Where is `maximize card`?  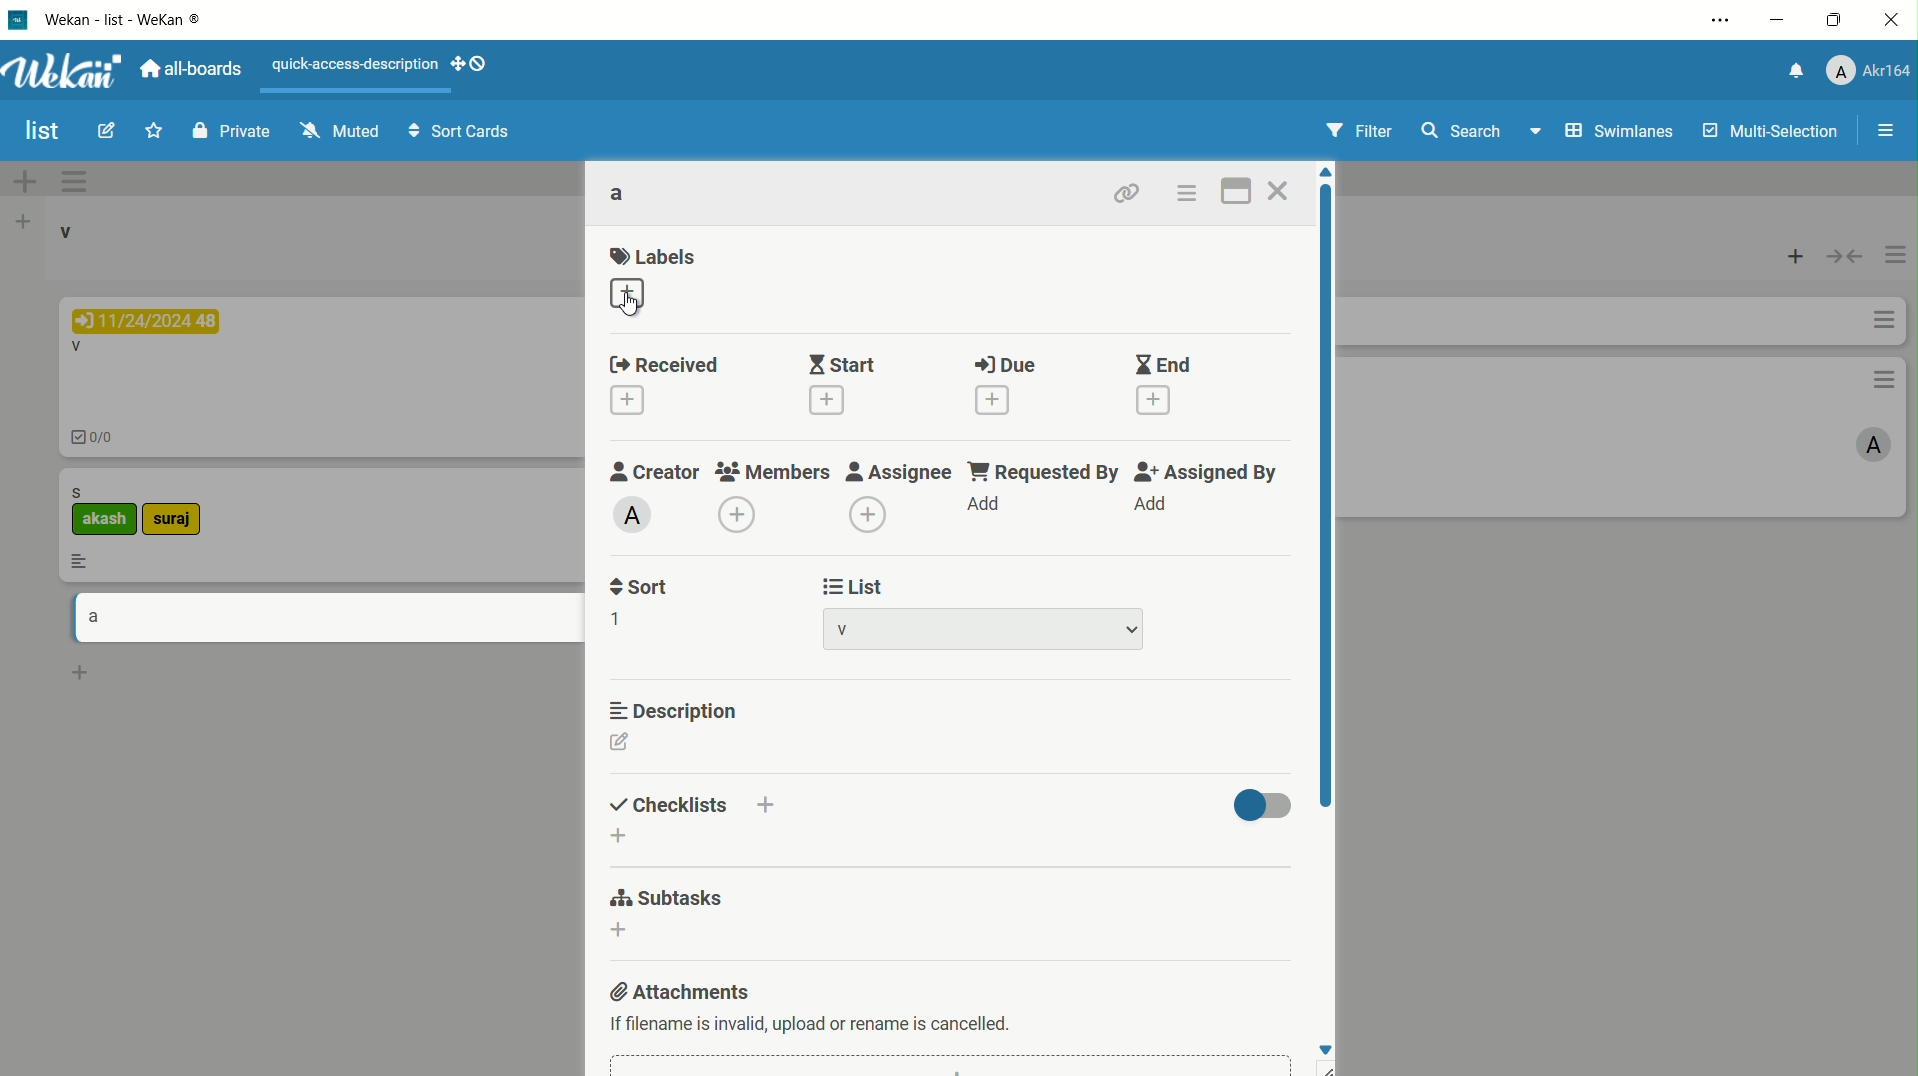
maximize card is located at coordinates (1239, 190).